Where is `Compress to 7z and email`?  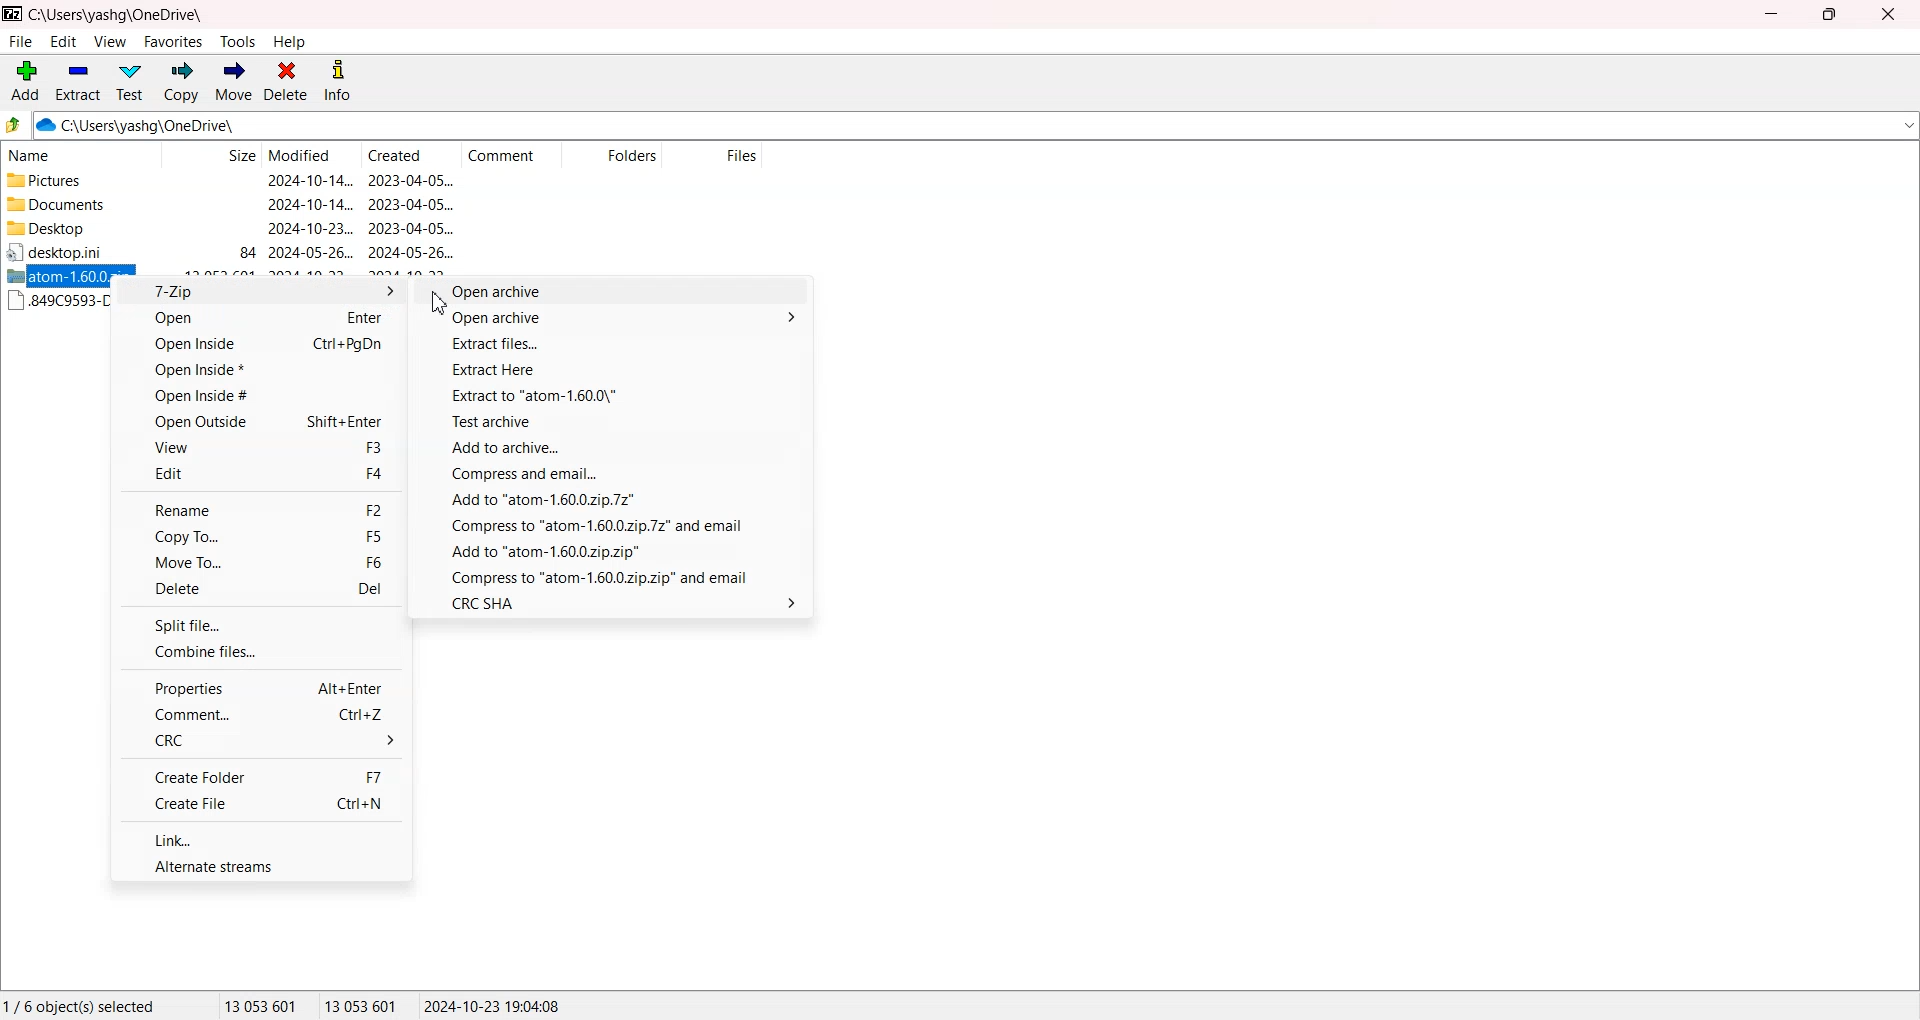 Compress to 7z and email is located at coordinates (613, 527).